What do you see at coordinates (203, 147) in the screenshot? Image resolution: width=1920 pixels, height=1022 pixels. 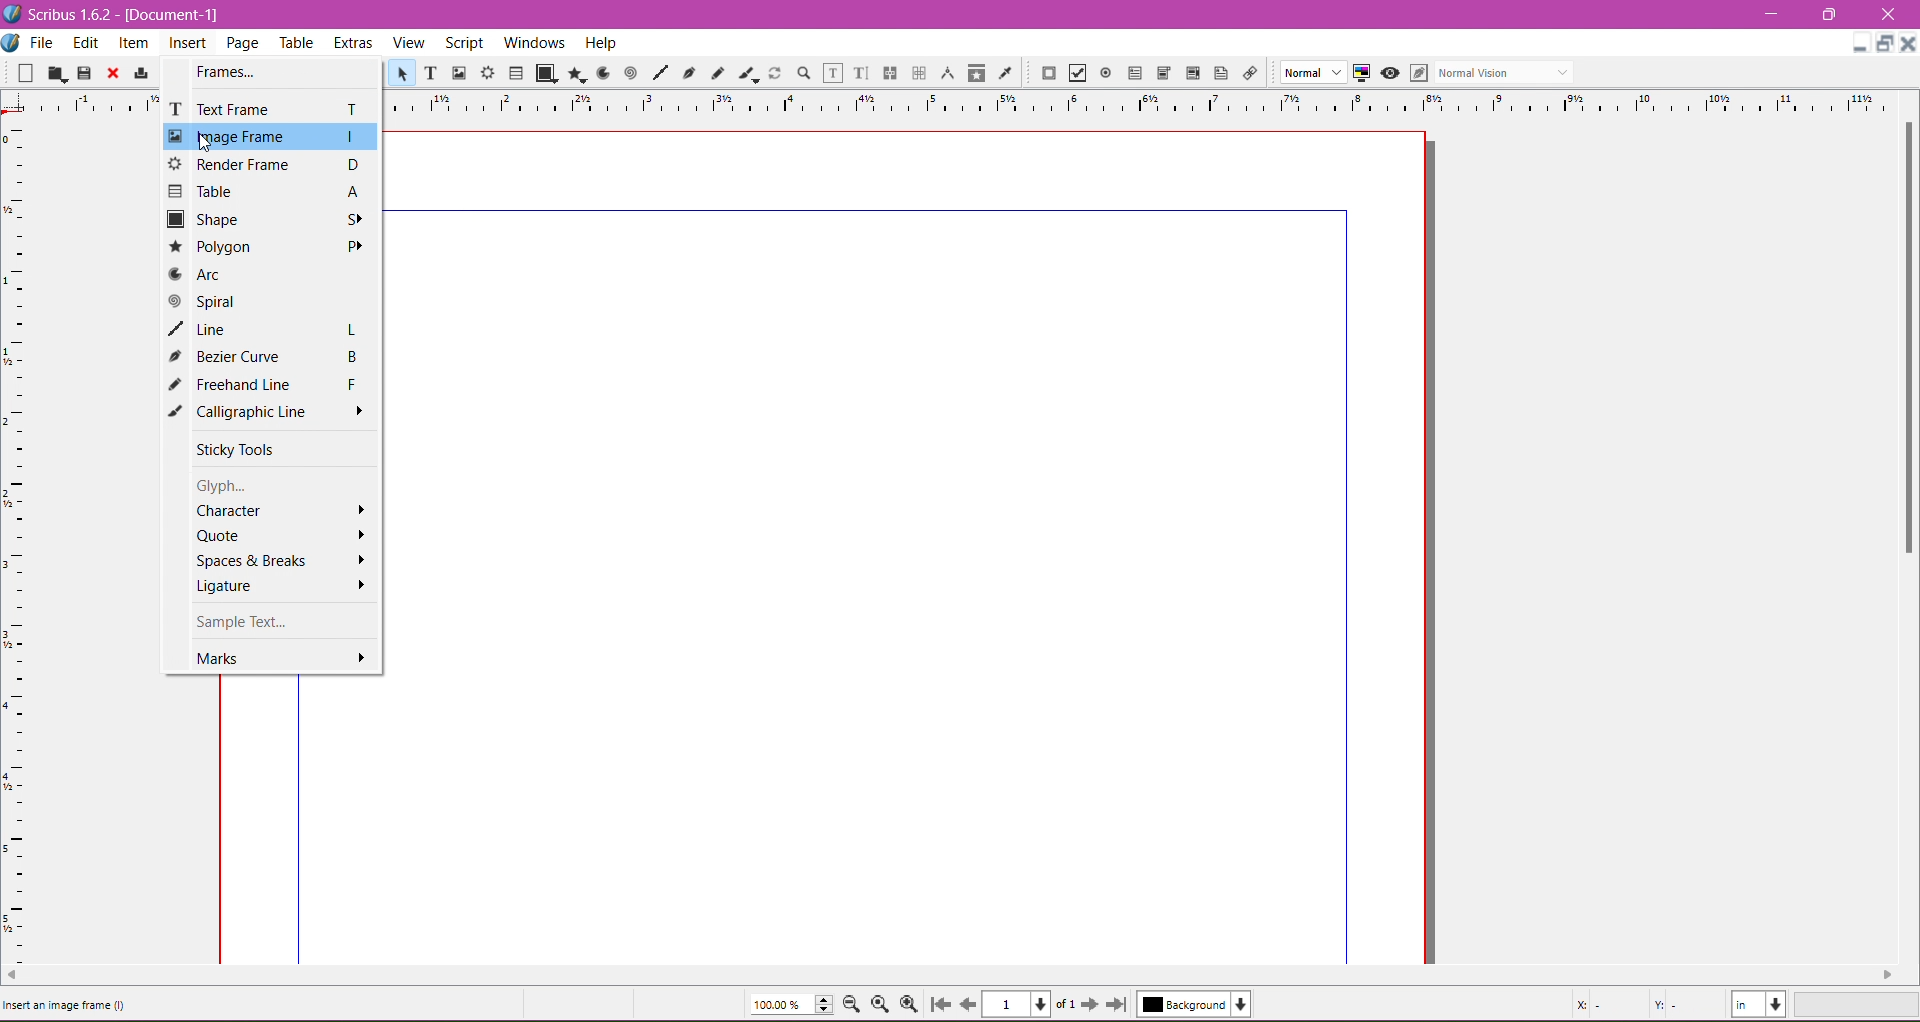 I see `Cursor` at bounding box center [203, 147].